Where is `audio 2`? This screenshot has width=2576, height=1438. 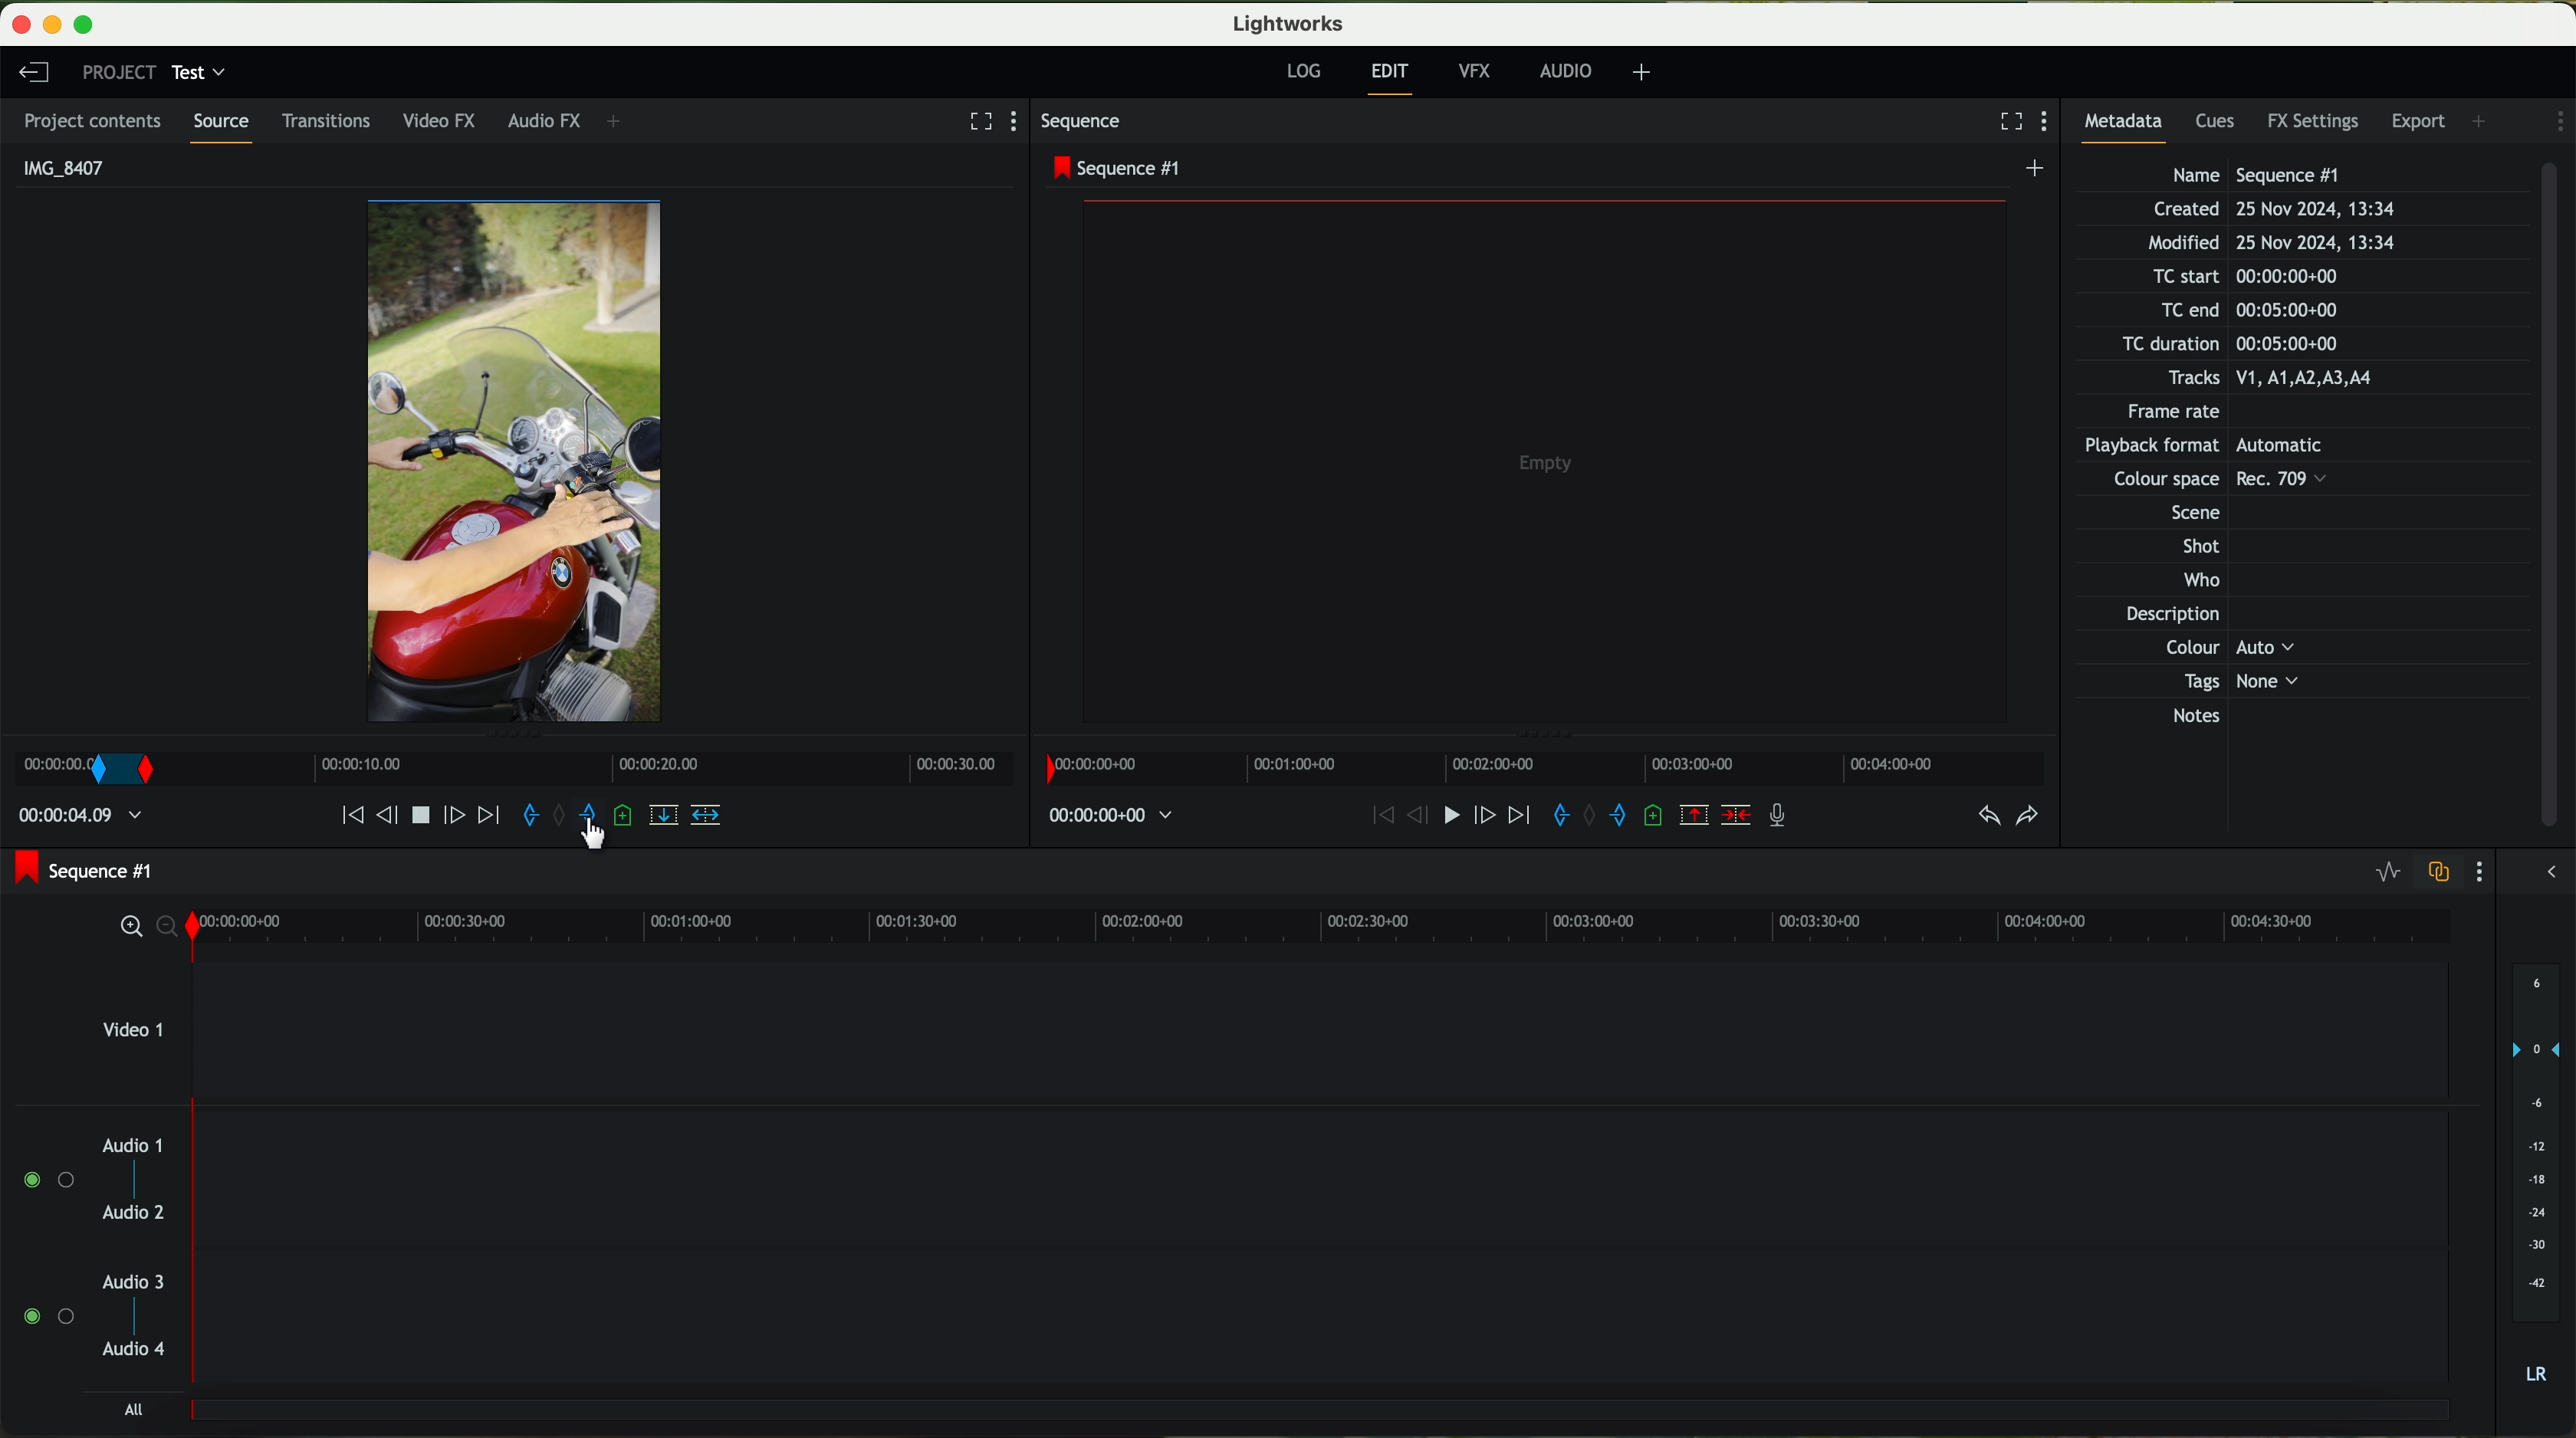 audio 2 is located at coordinates (135, 1215).